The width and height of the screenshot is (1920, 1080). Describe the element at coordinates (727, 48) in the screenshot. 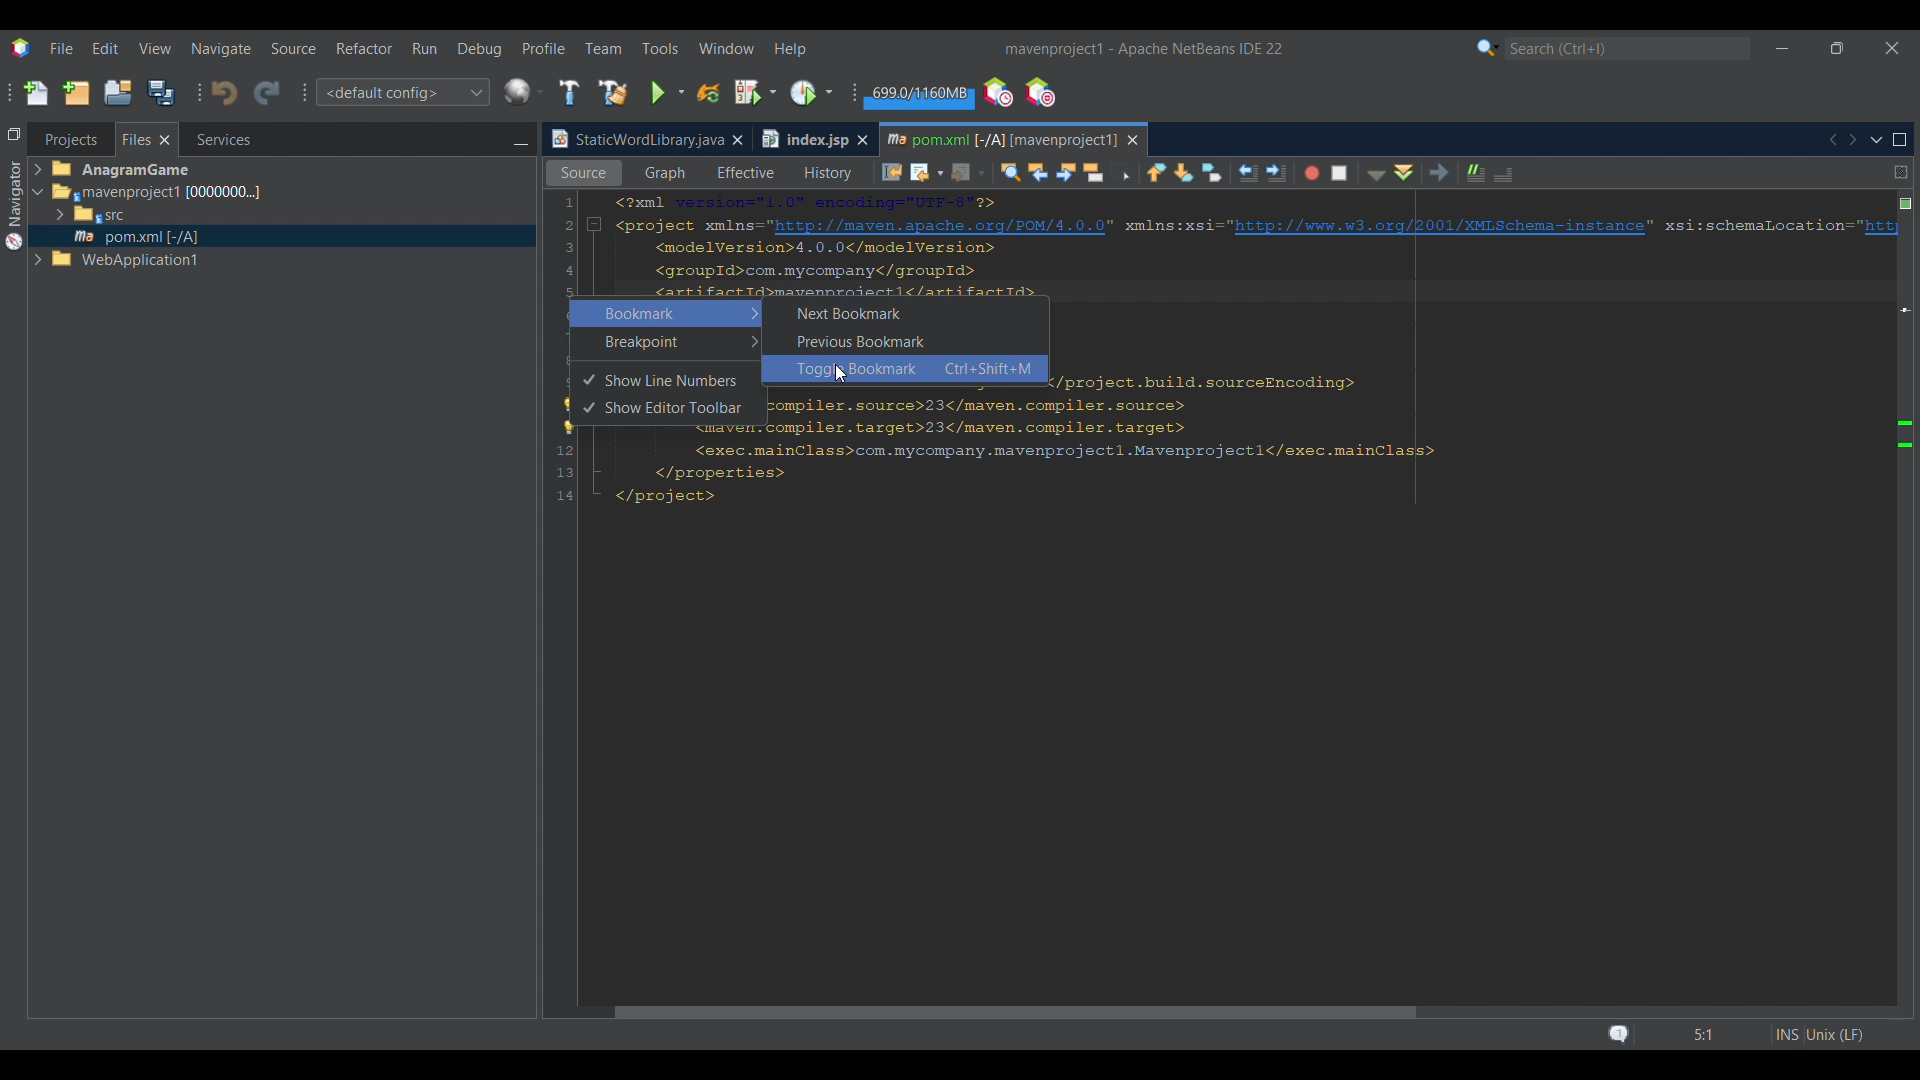

I see `Window menu` at that location.